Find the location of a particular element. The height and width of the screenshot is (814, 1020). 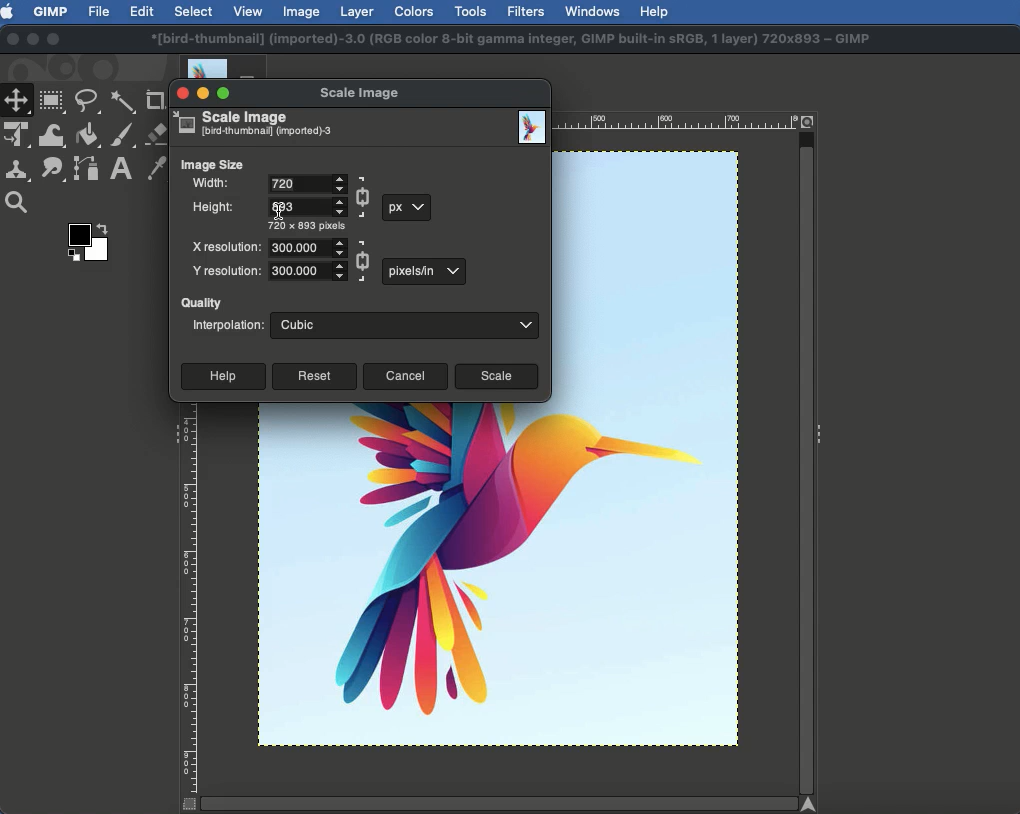

Collapse is located at coordinates (174, 433).